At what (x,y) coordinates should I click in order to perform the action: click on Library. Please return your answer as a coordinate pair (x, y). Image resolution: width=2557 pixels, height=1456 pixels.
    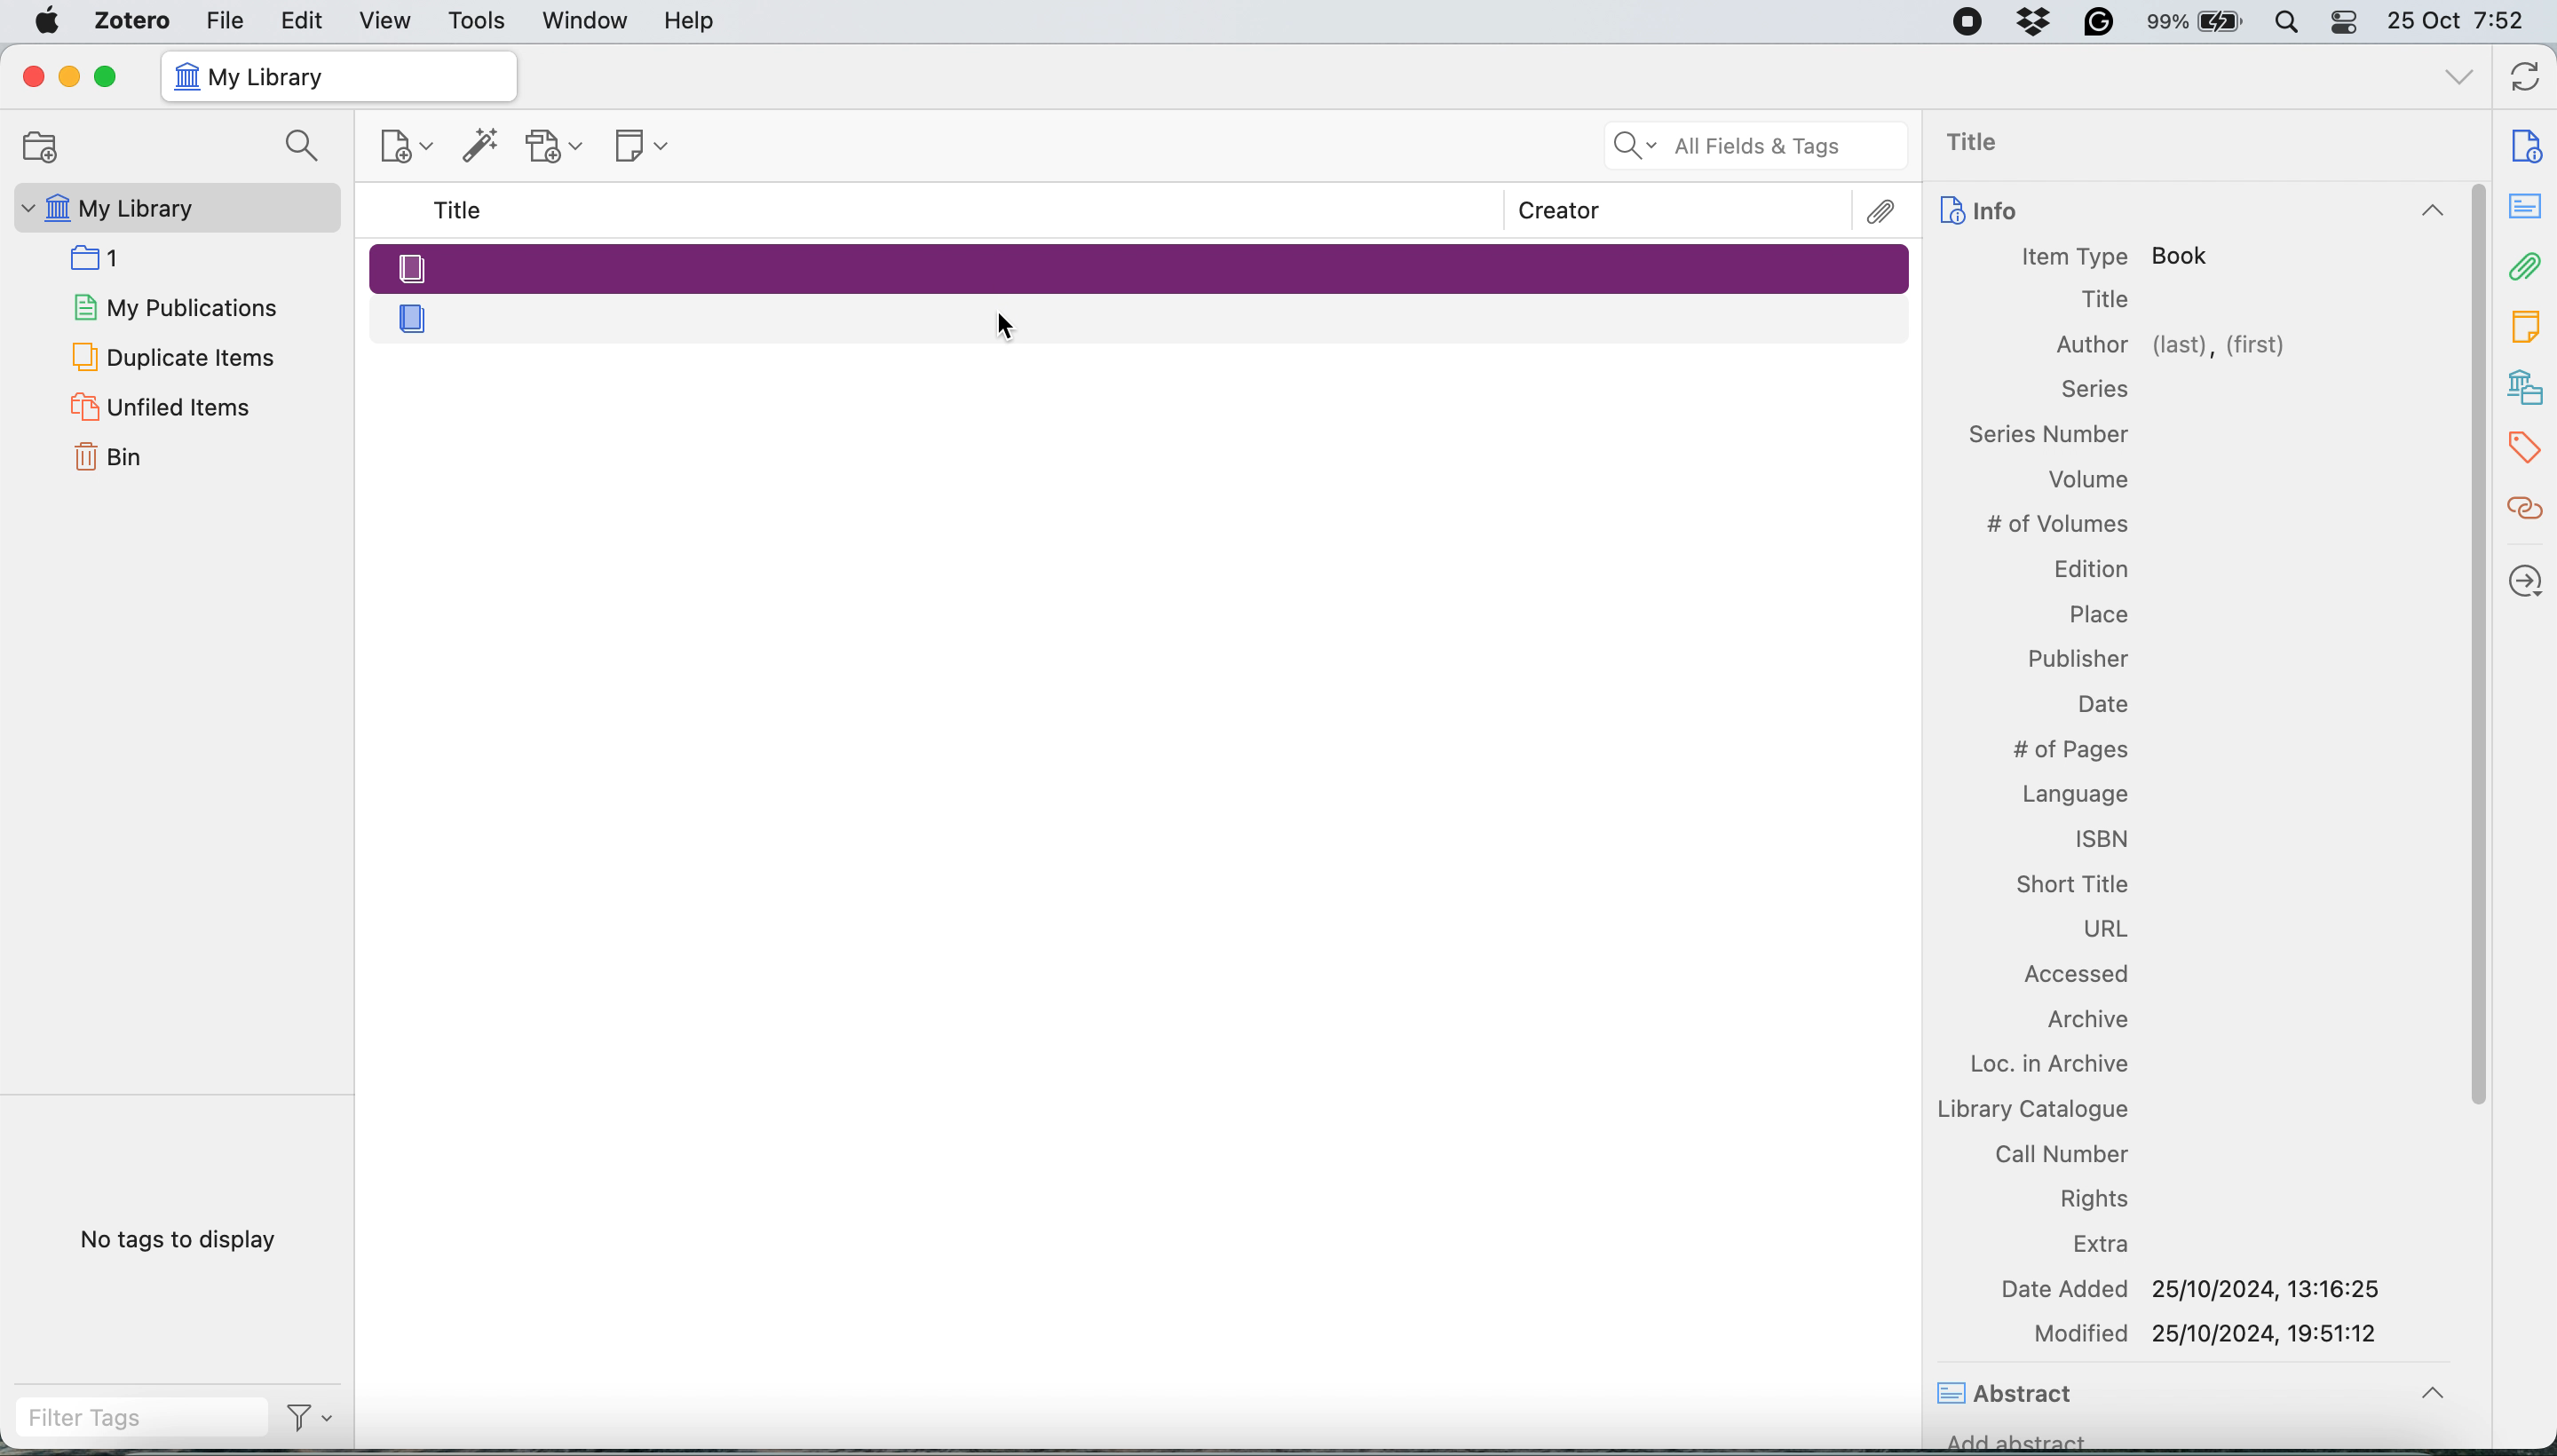
    Looking at the image, I should click on (2528, 388).